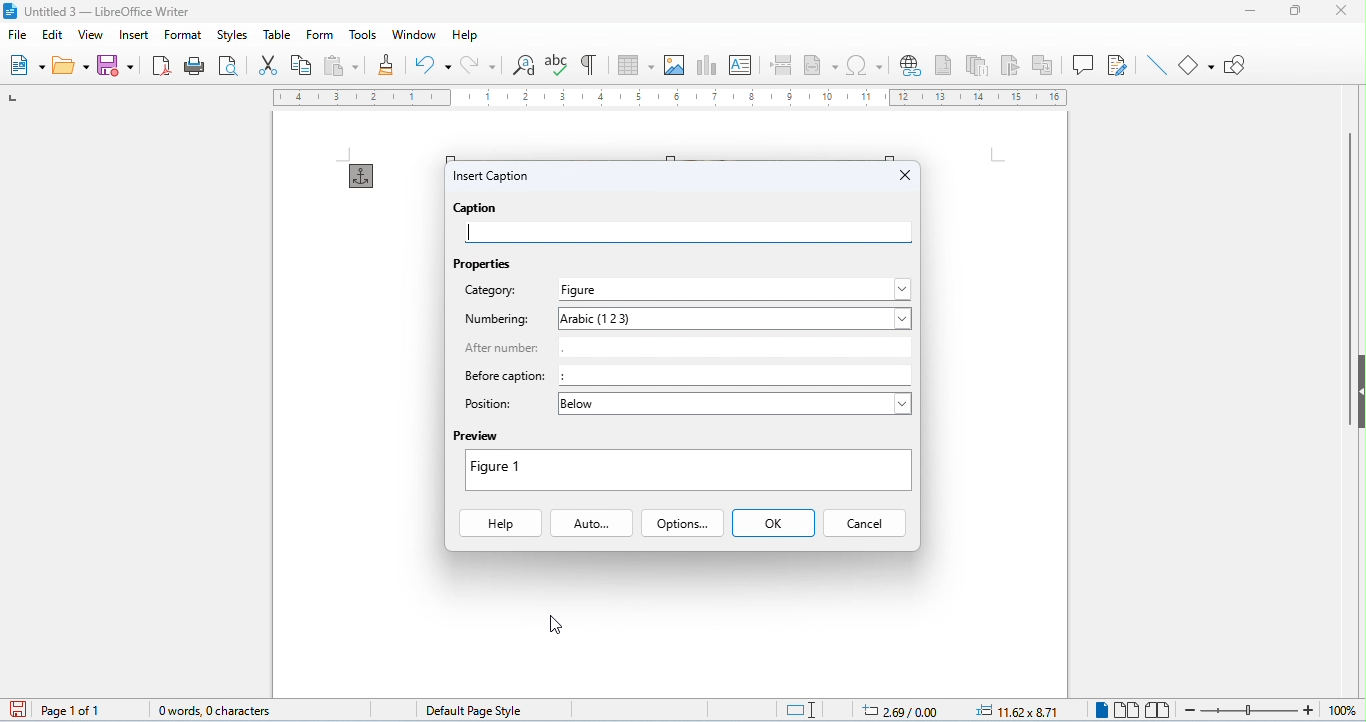  Describe the element at coordinates (493, 290) in the screenshot. I see `category` at that location.